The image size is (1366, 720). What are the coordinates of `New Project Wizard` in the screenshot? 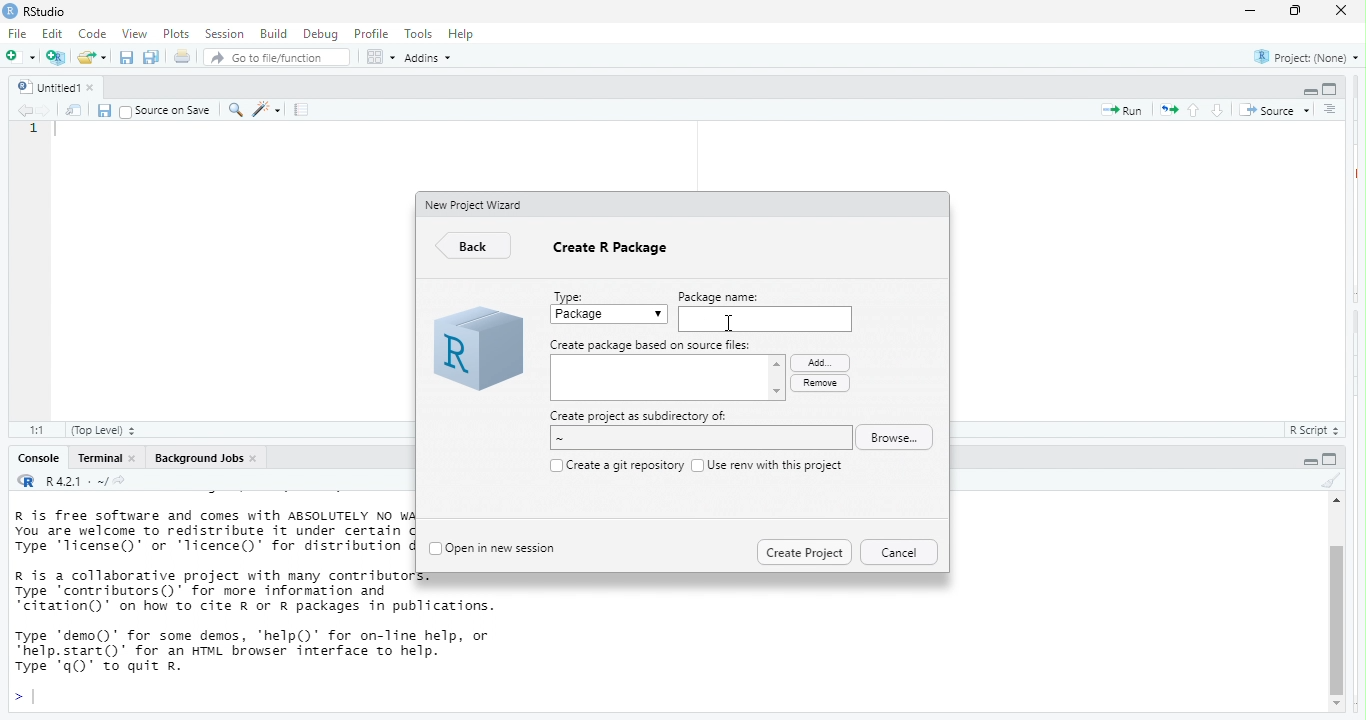 It's located at (476, 204).